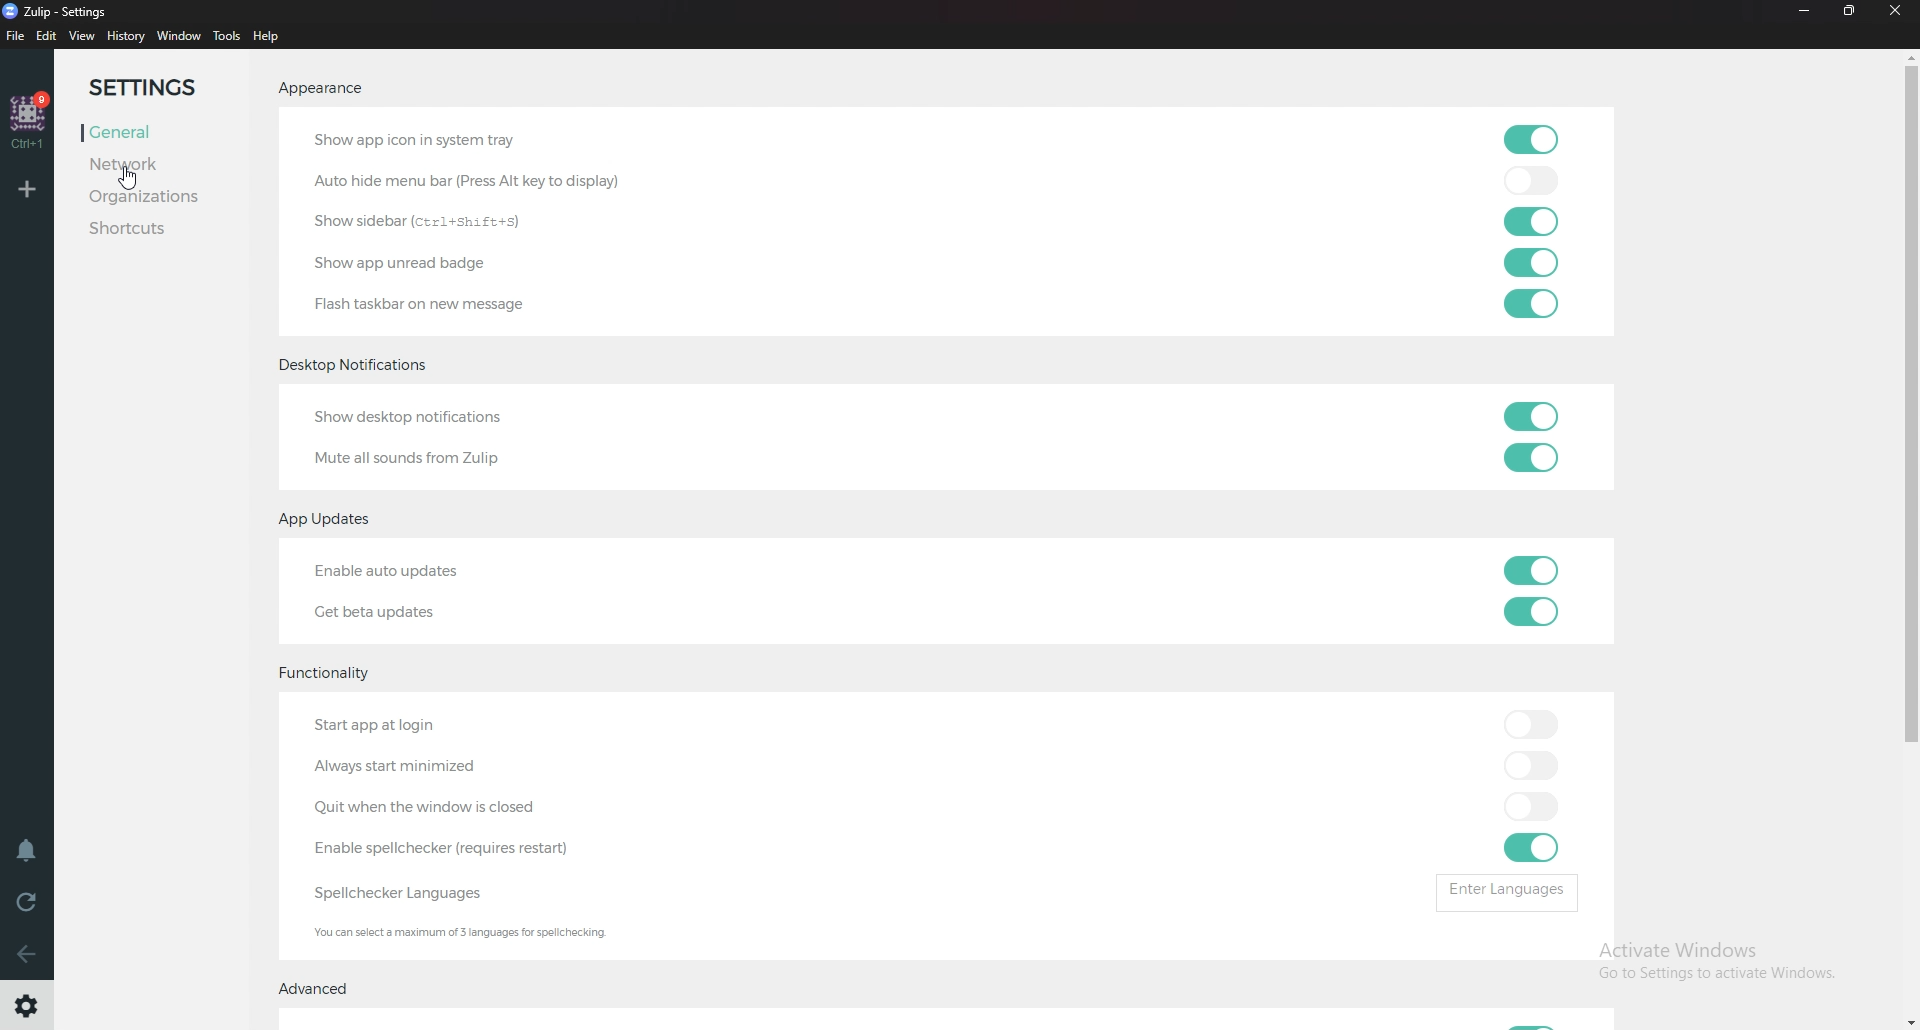 This screenshot has height=1030, width=1920. I want to click on toggle, so click(1527, 723).